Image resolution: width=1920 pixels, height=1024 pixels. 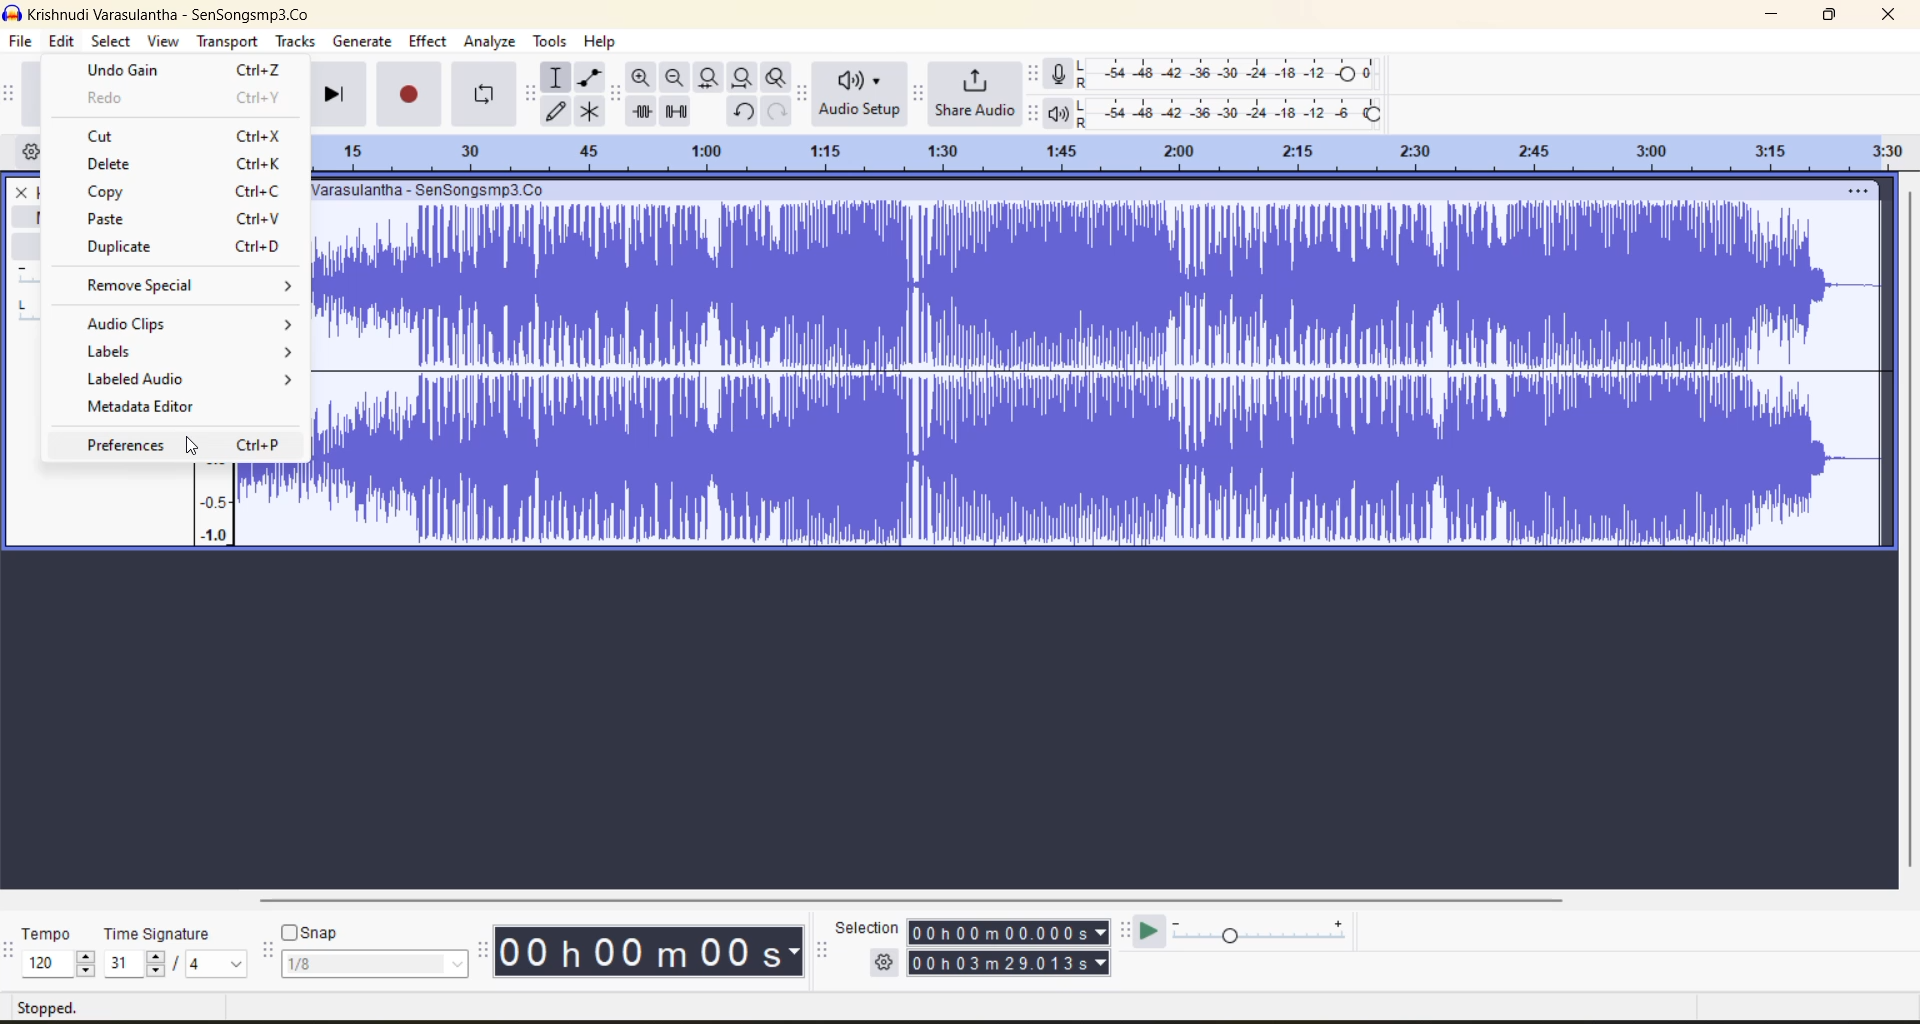 What do you see at coordinates (673, 77) in the screenshot?
I see `zoom out` at bounding box center [673, 77].